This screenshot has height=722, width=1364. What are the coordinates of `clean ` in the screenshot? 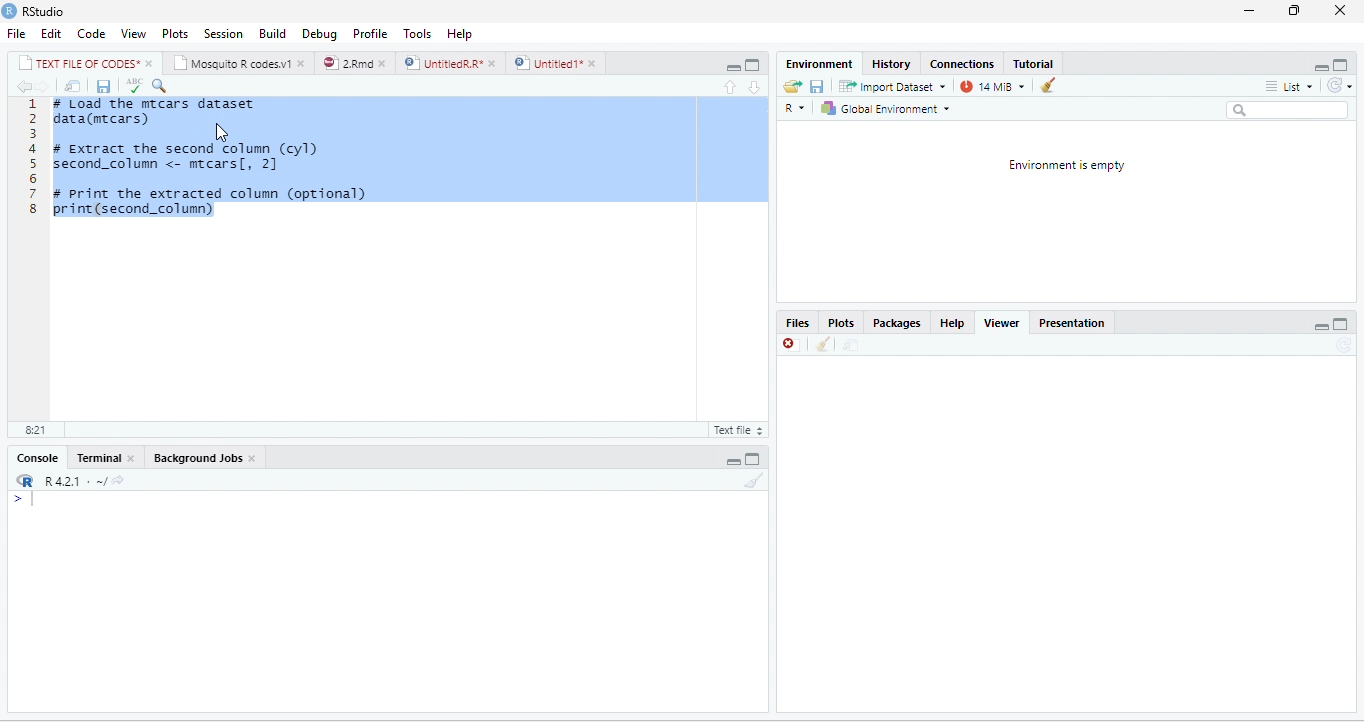 It's located at (823, 346).